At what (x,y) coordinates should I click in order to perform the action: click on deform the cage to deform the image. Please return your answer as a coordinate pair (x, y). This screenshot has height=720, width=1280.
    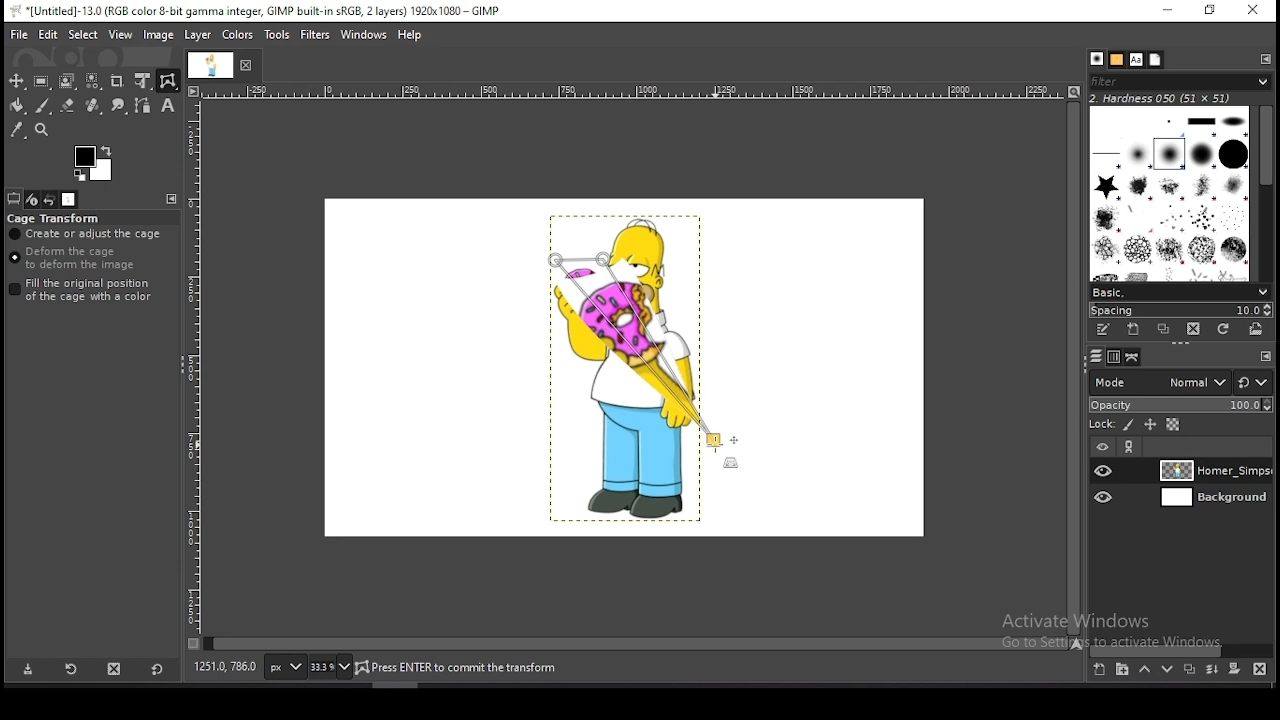
    Looking at the image, I should click on (76, 259).